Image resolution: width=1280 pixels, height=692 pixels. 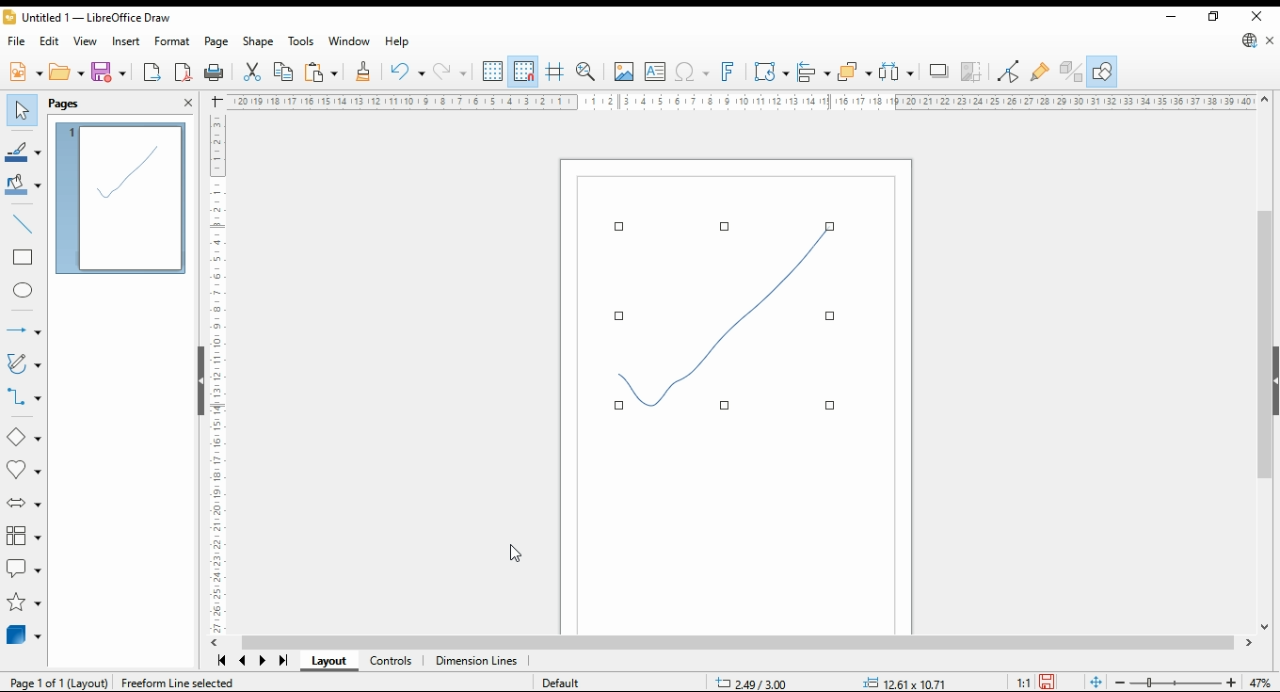 What do you see at coordinates (285, 71) in the screenshot?
I see `copy` at bounding box center [285, 71].